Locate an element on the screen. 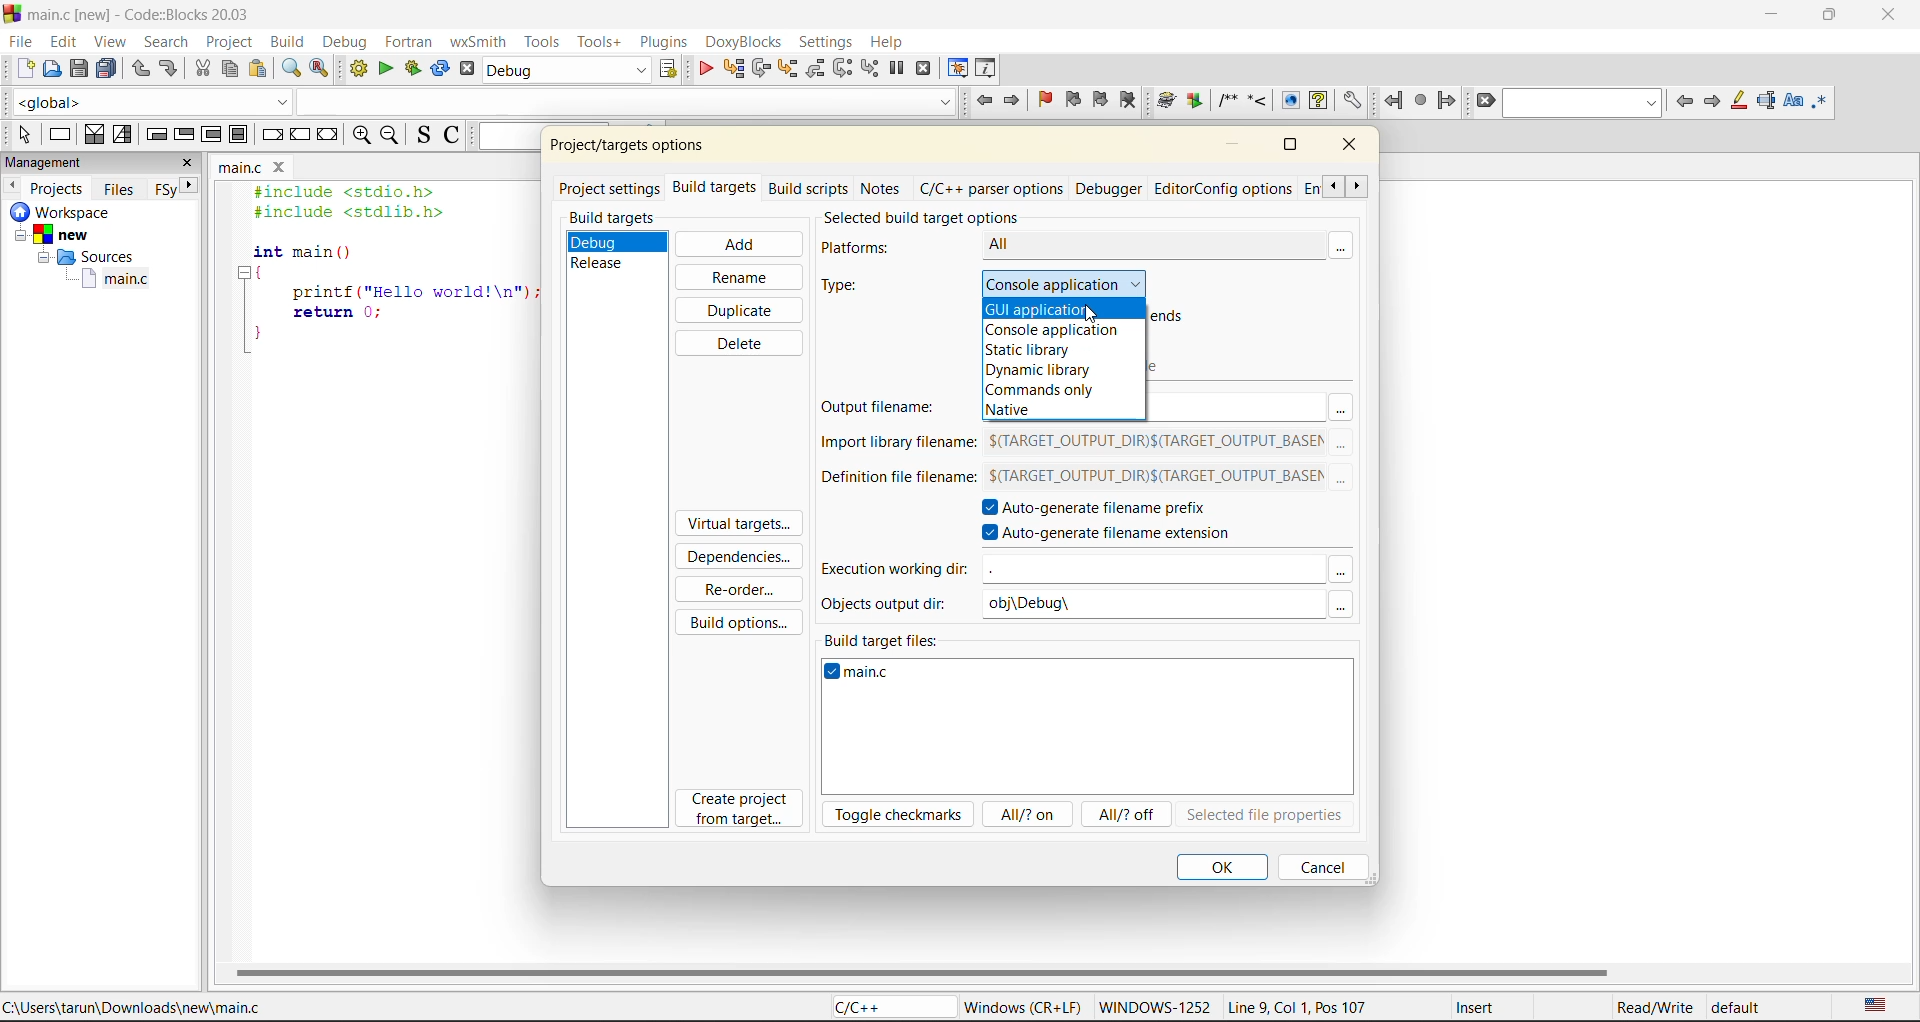  text language is located at coordinates (1876, 1002).